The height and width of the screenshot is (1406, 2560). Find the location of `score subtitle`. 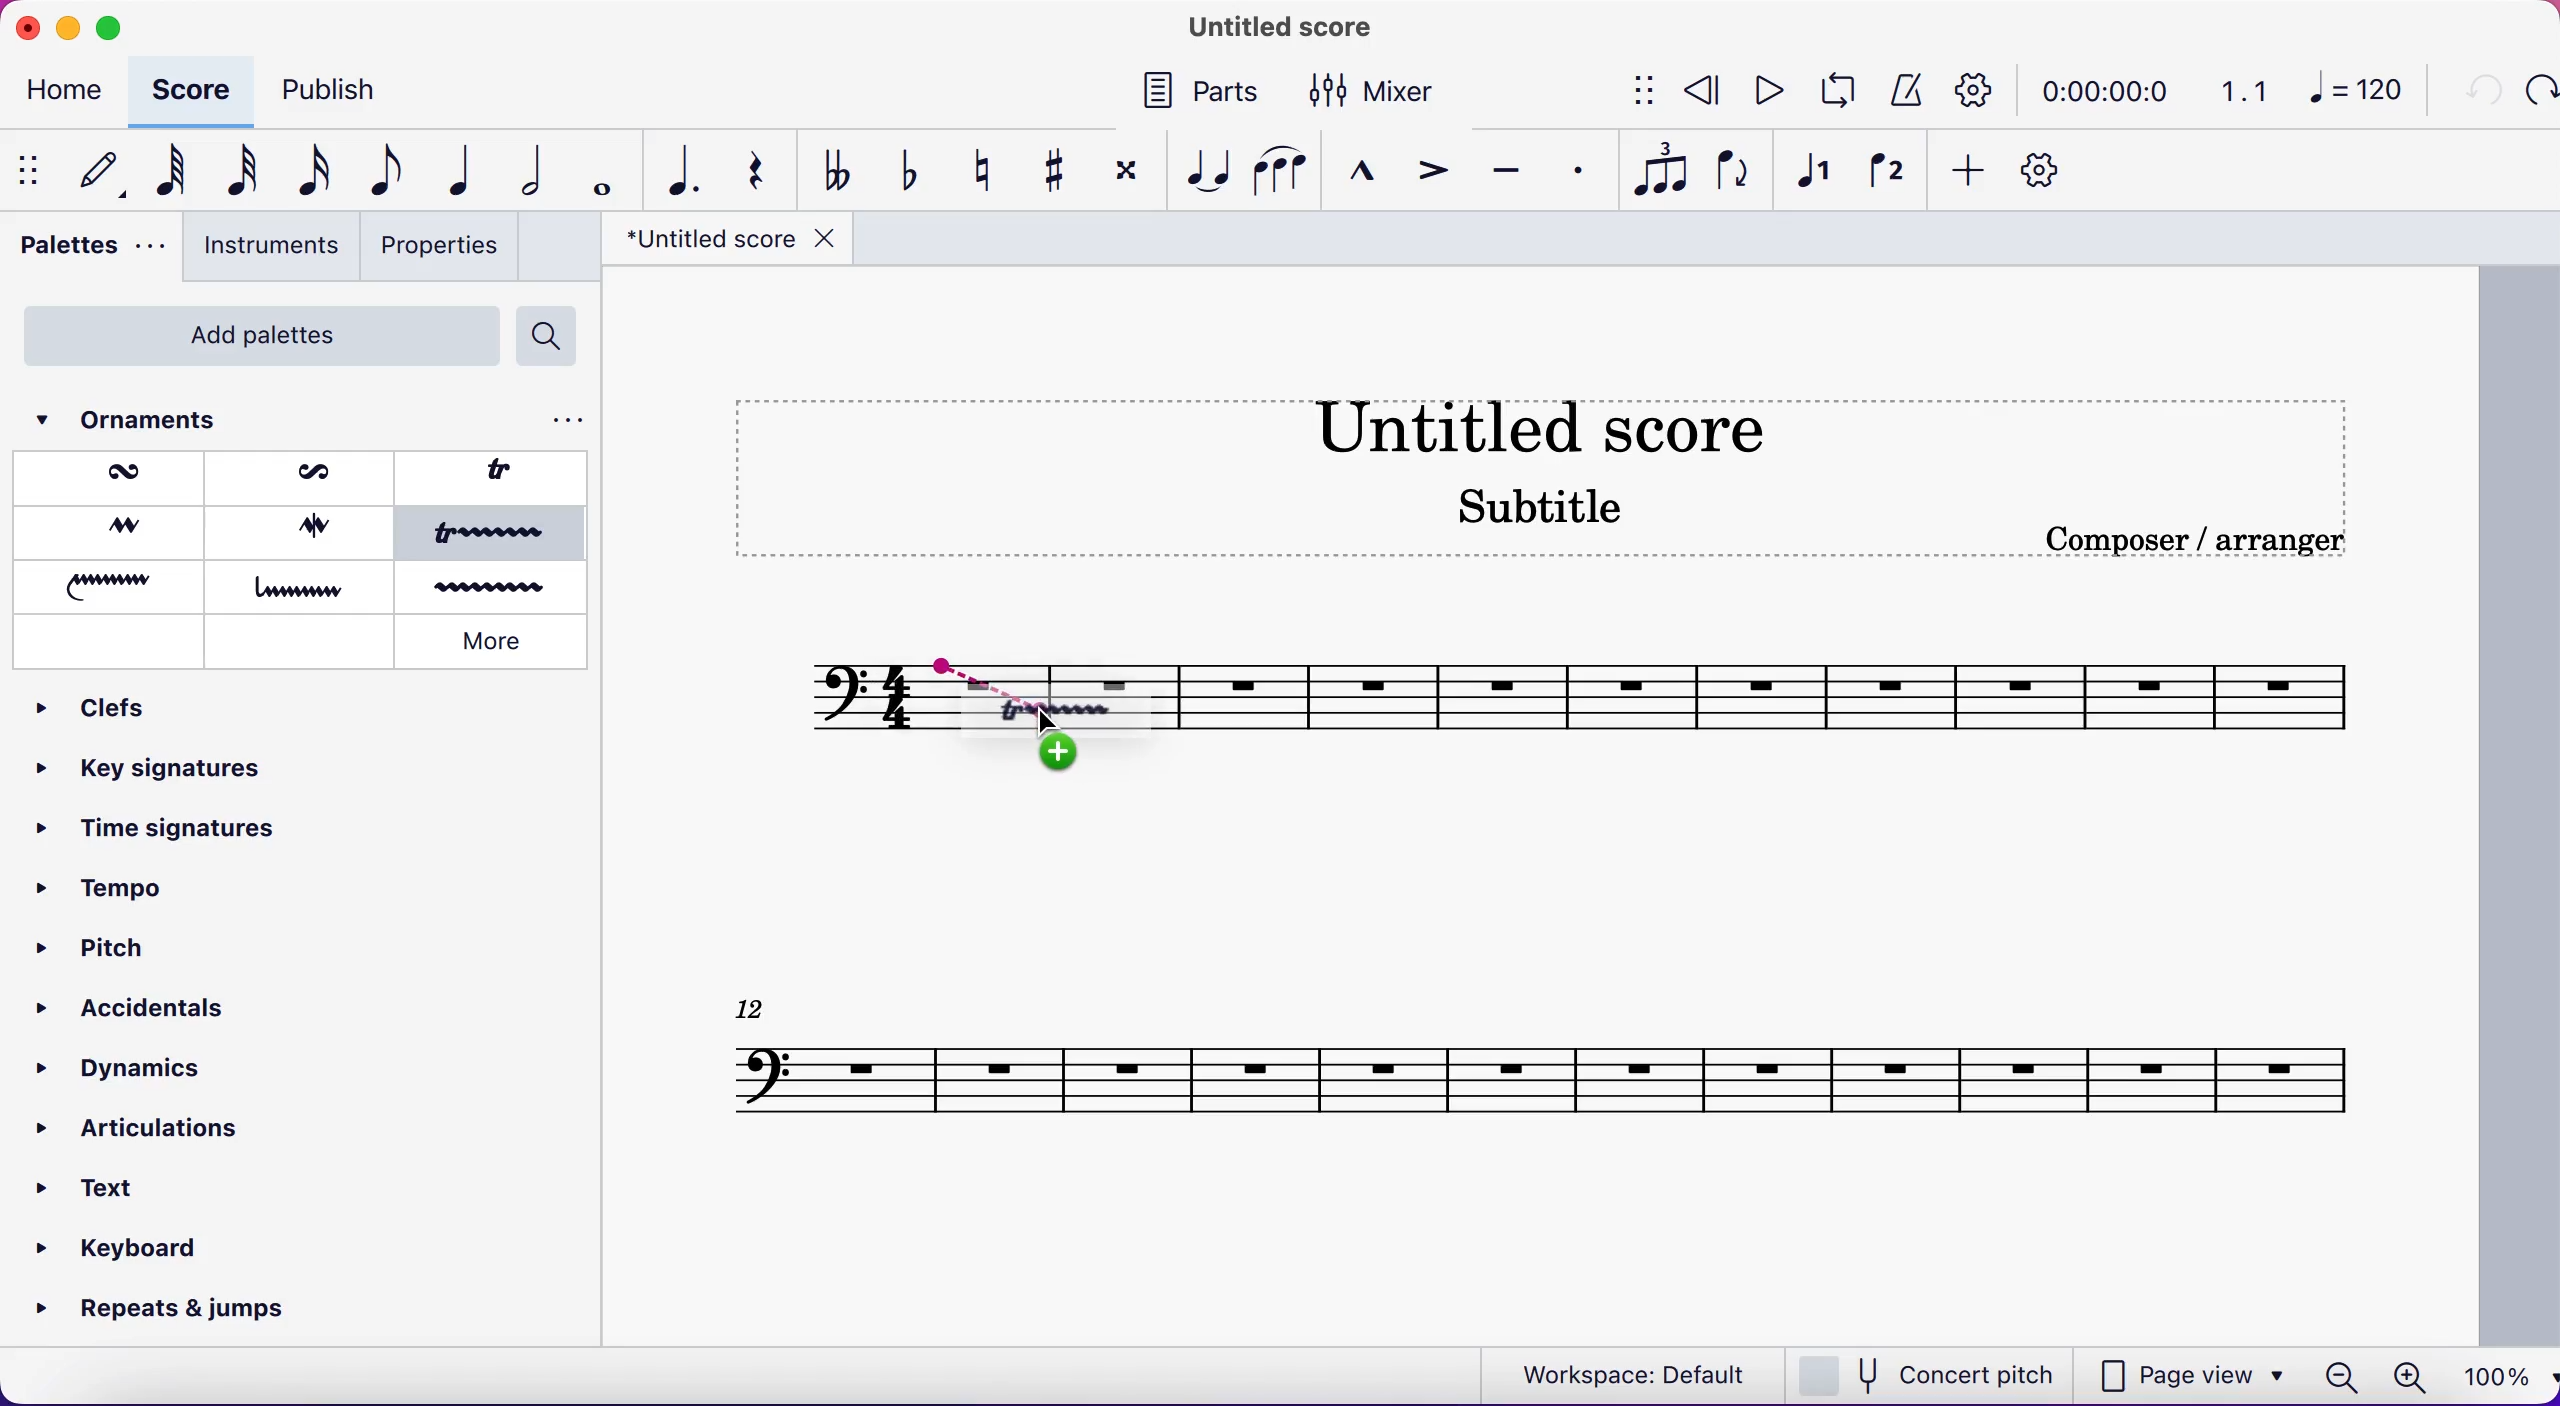

score subtitle is located at coordinates (1549, 518).